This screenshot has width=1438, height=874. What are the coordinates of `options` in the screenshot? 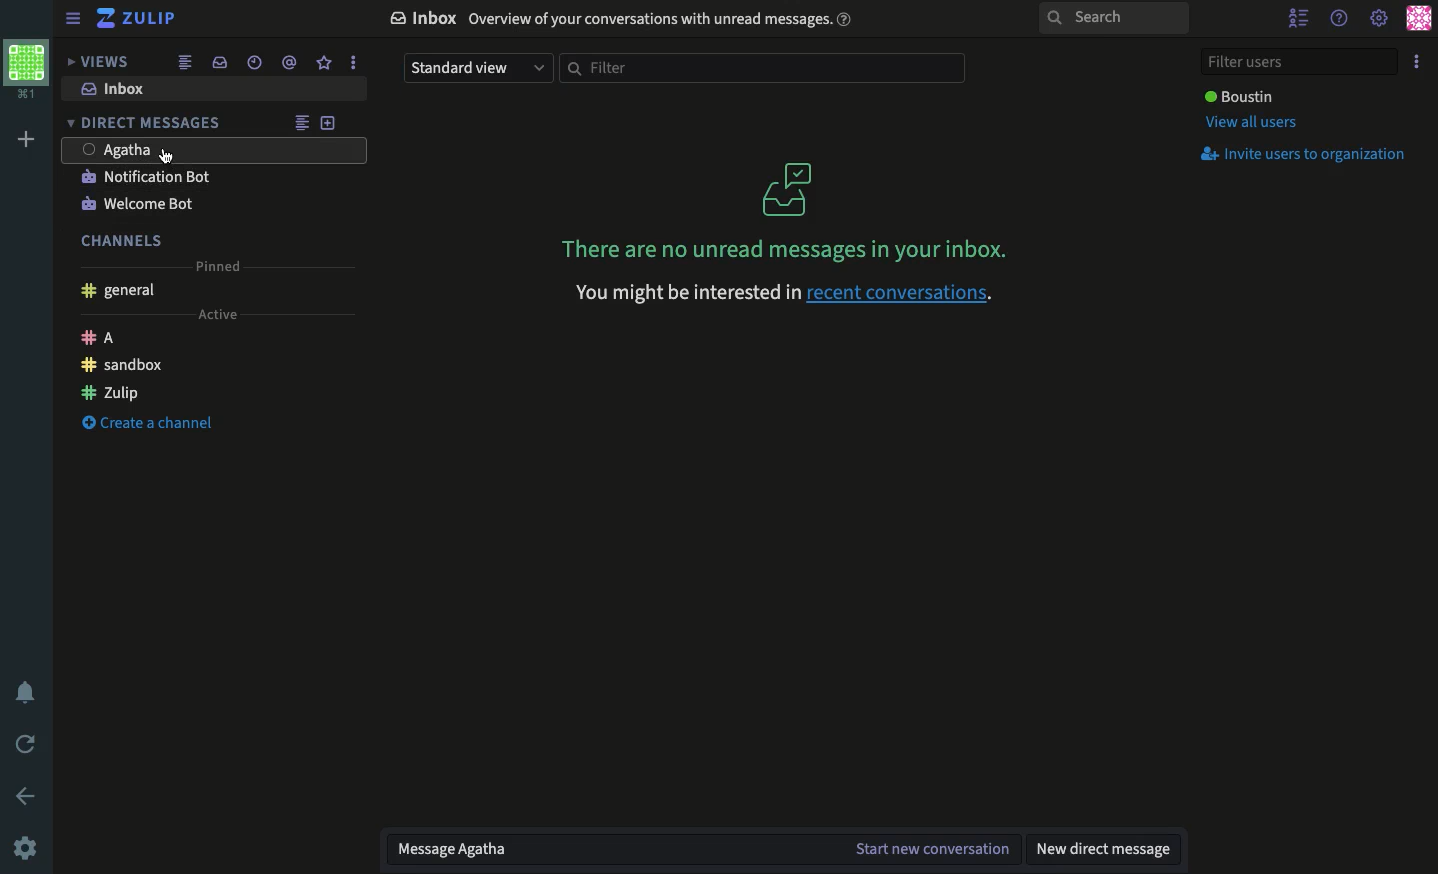 It's located at (352, 61).